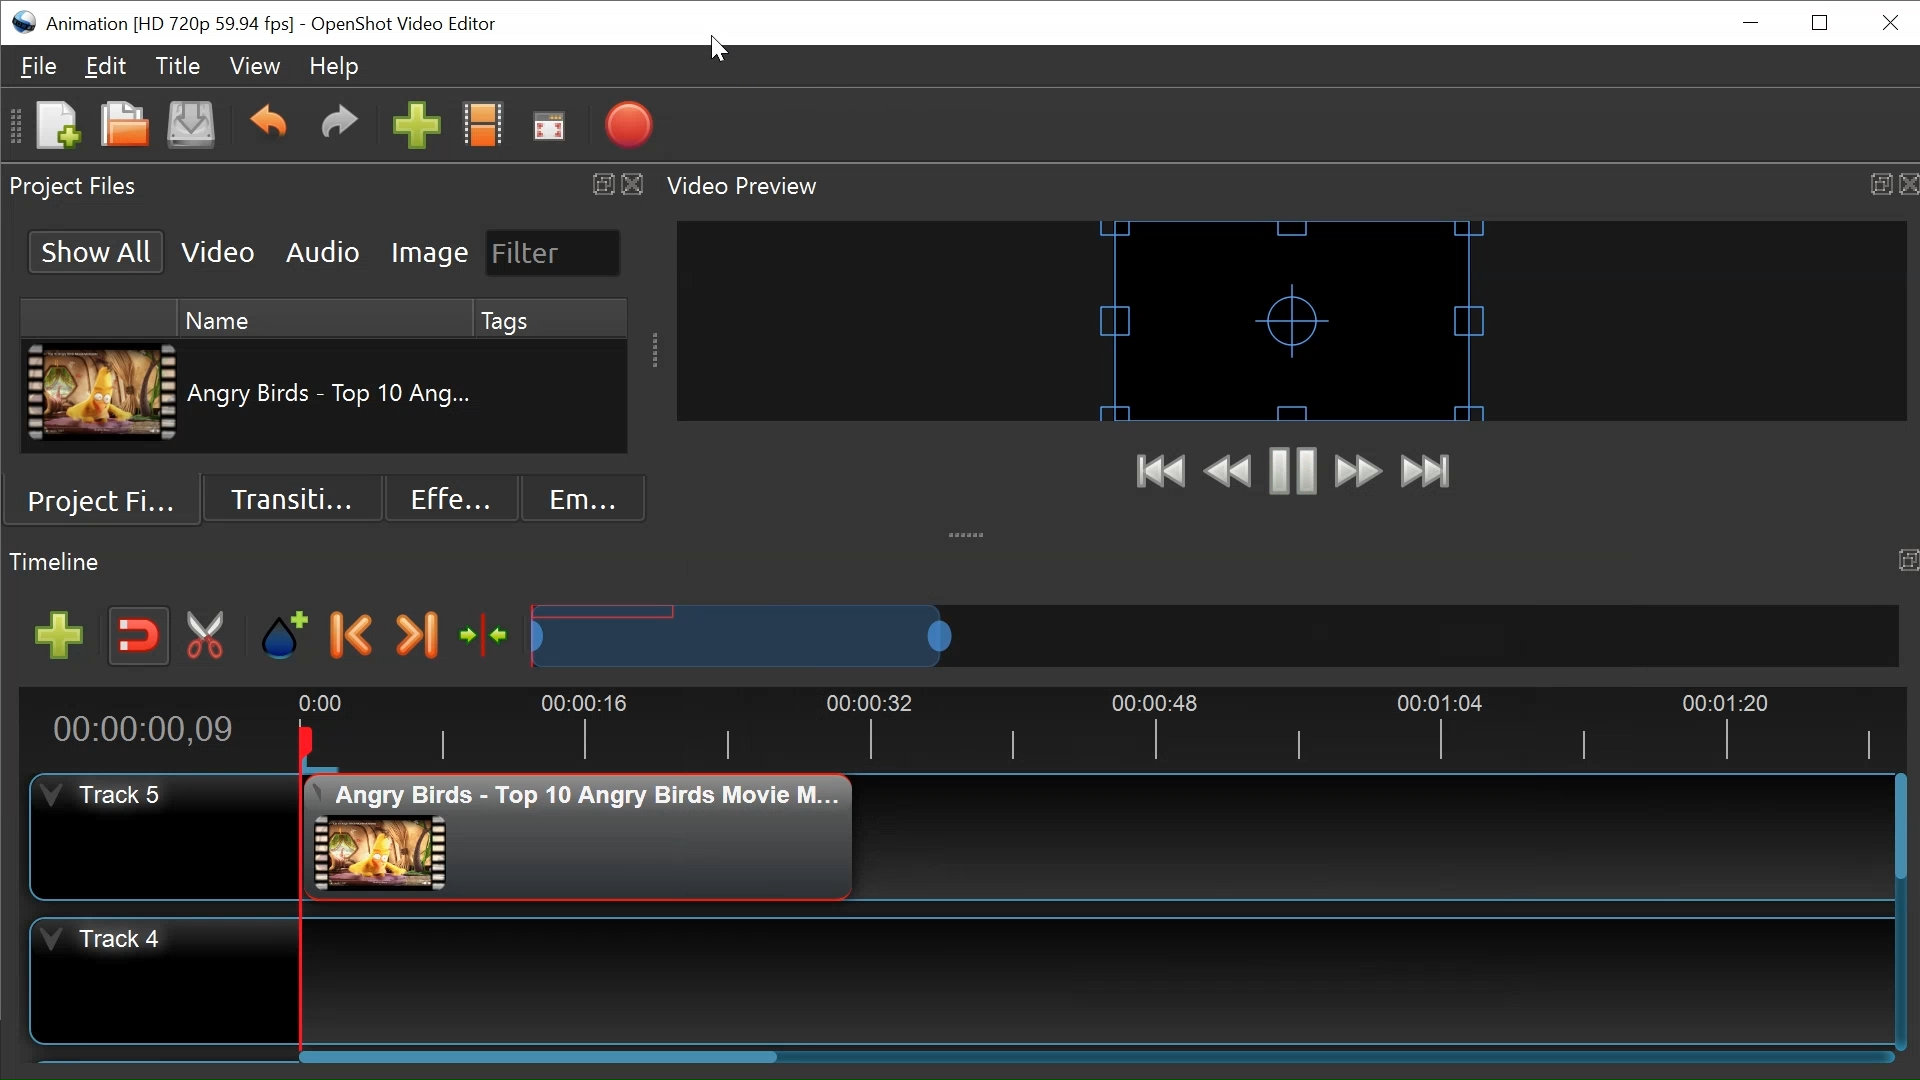 The image size is (1920, 1080). Describe the element at coordinates (105, 392) in the screenshot. I see `Clip` at that location.